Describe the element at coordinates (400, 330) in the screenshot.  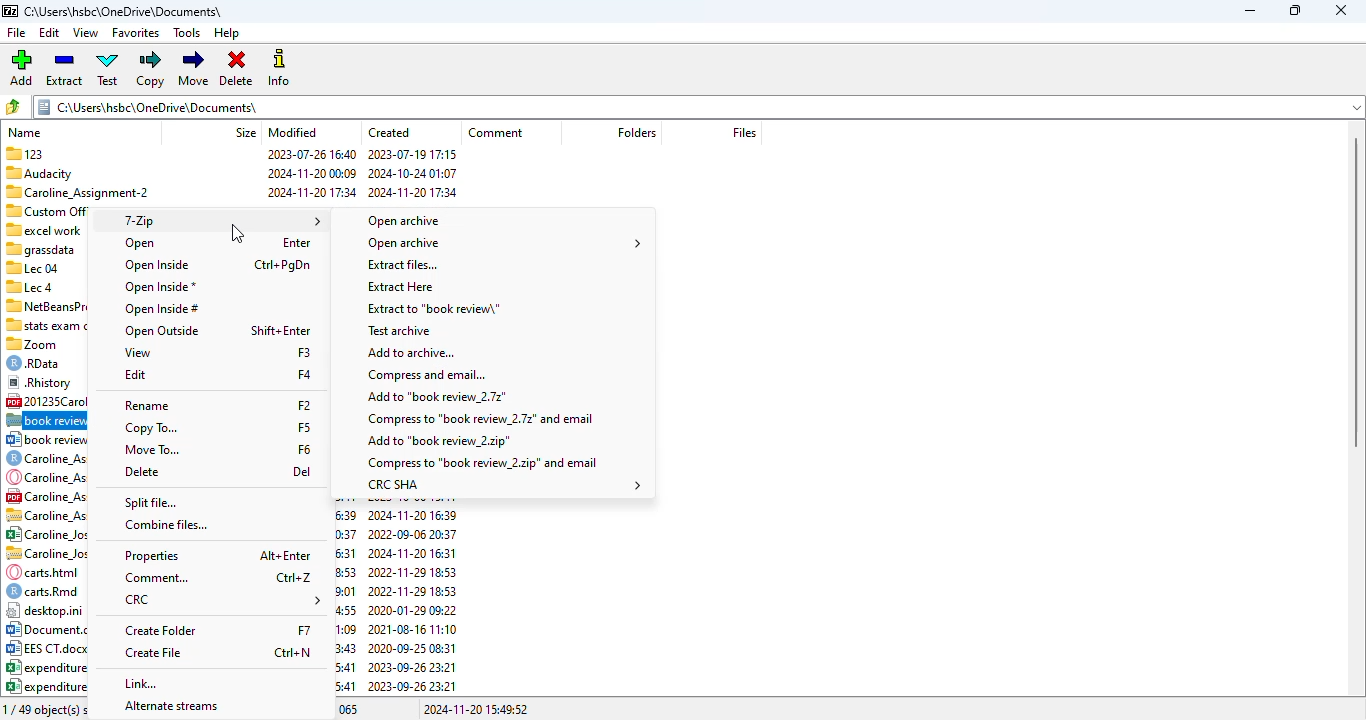
I see `test archive` at that location.